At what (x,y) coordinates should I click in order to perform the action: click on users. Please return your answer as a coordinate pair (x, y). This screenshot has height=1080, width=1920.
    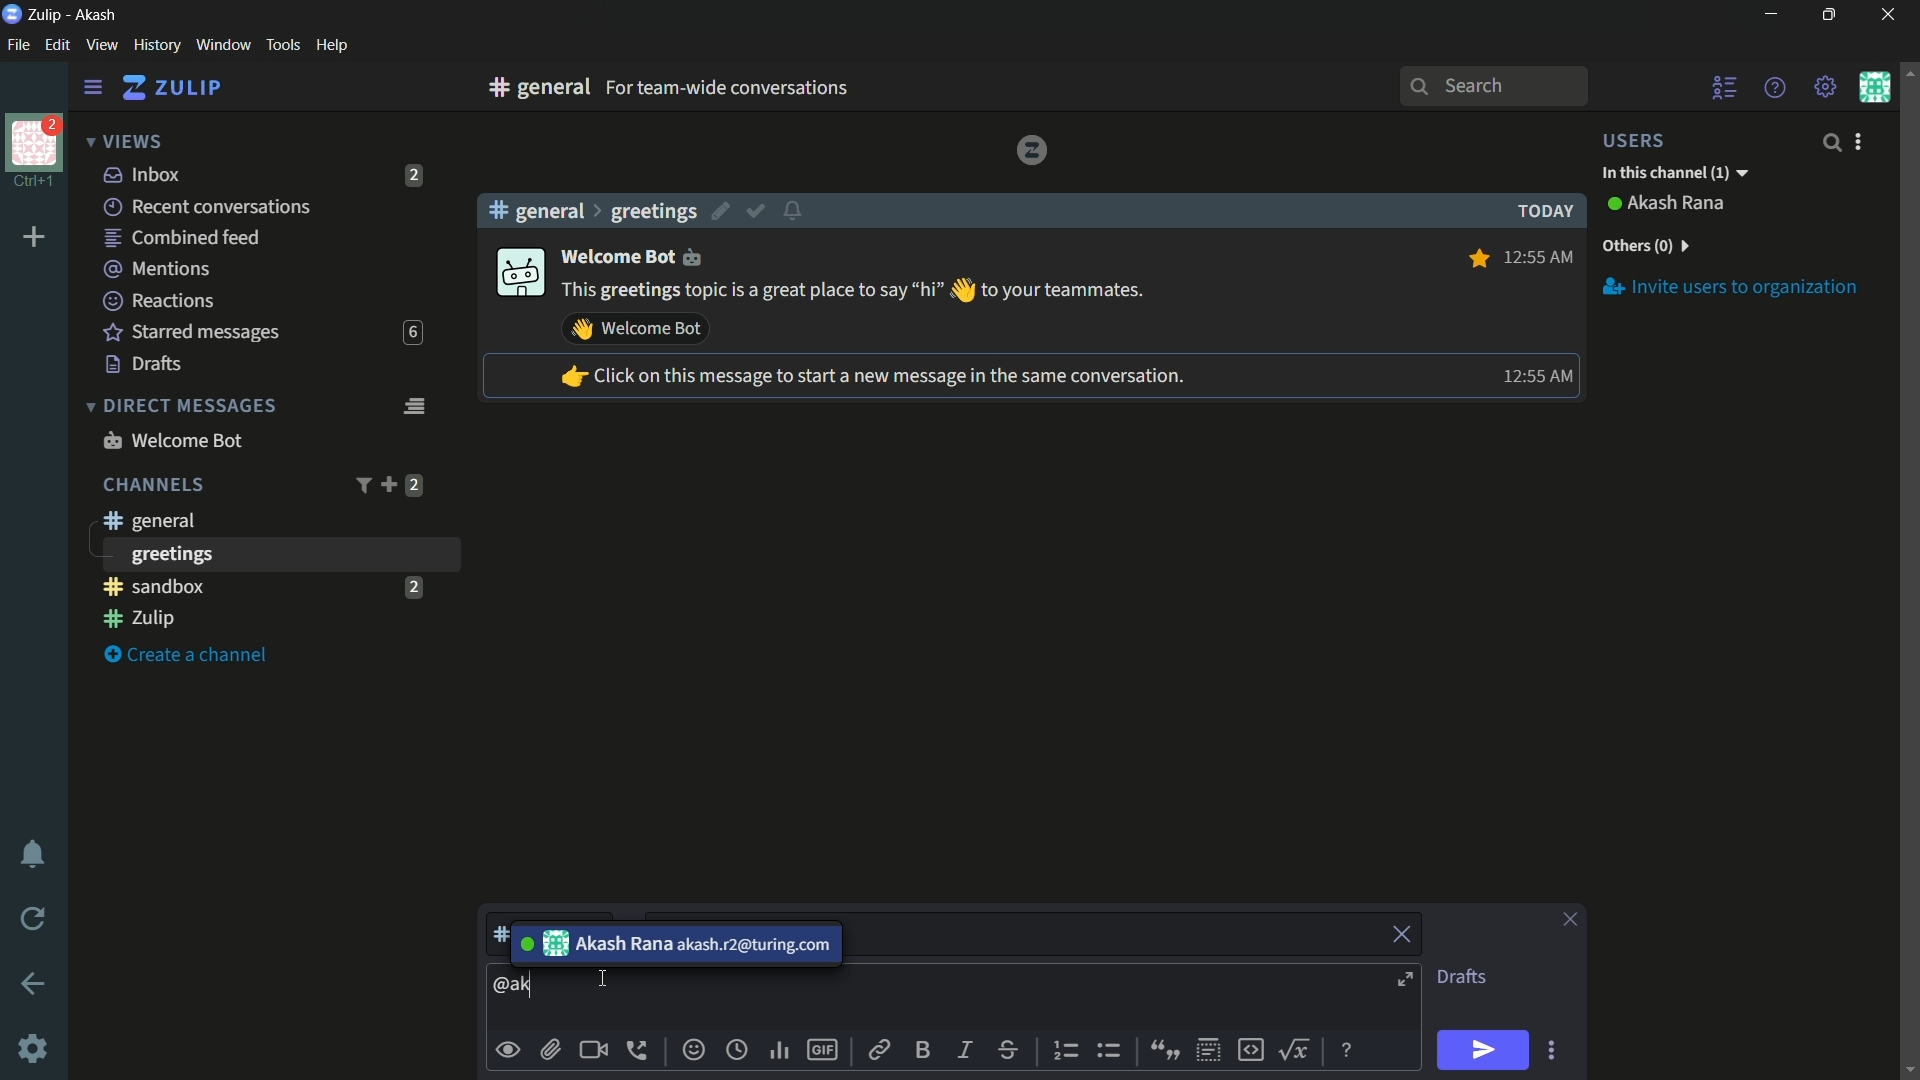
    Looking at the image, I should click on (1646, 140).